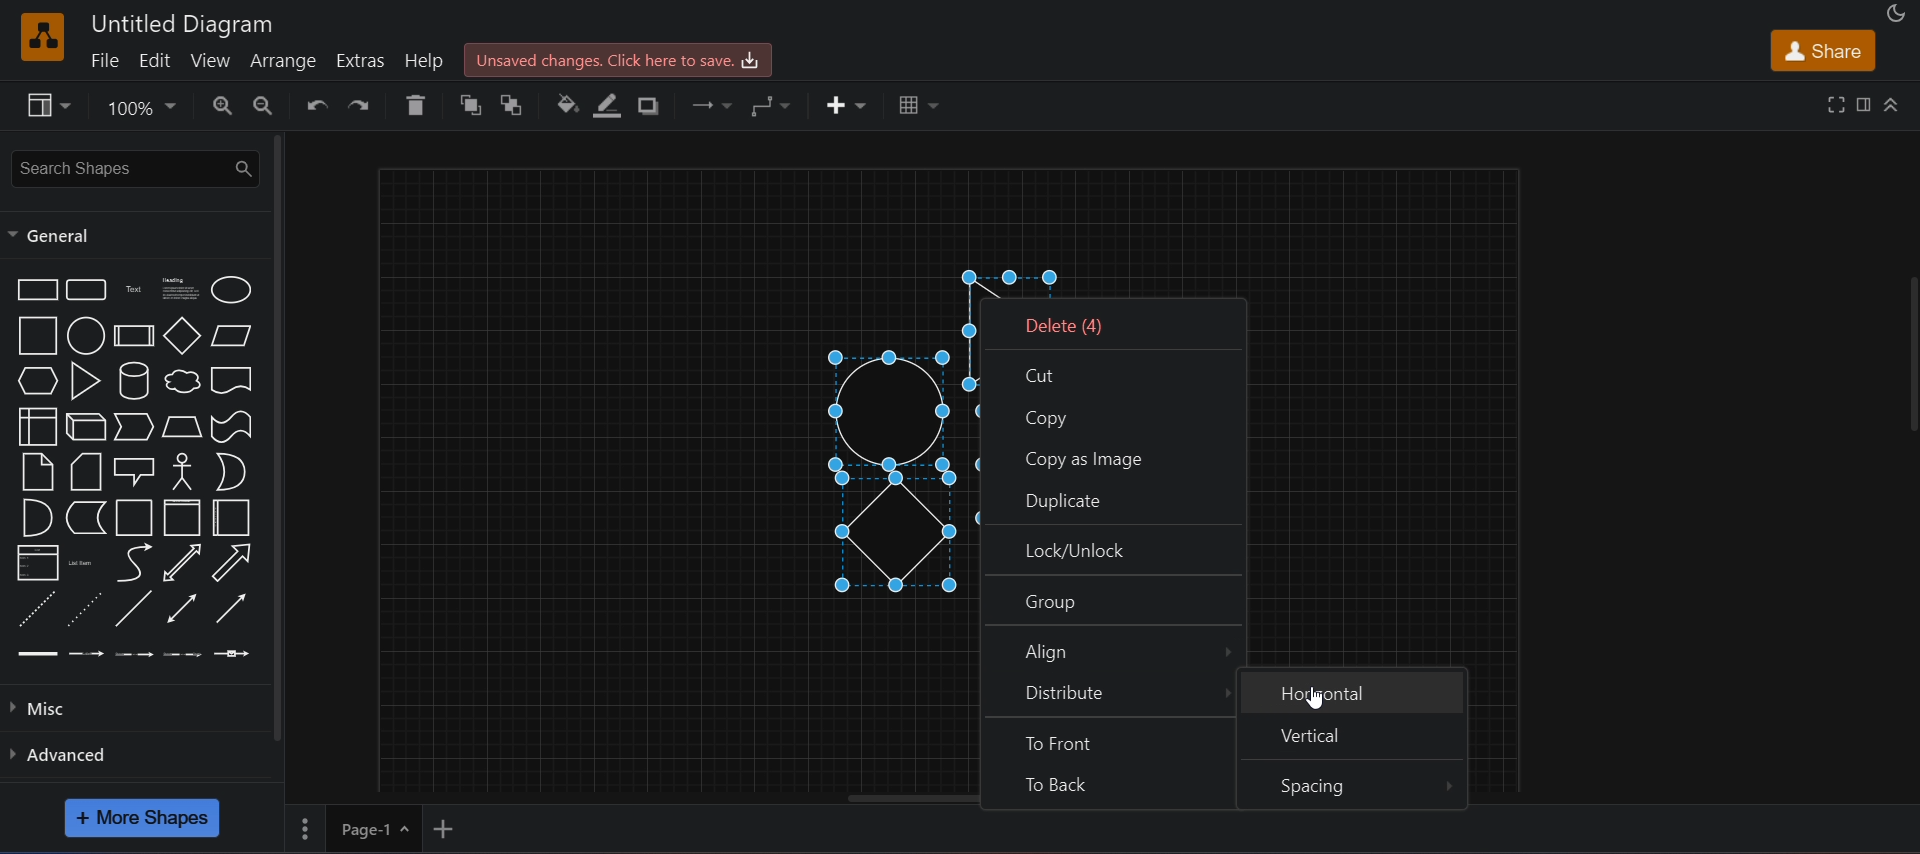 This screenshot has height=854, width=1920. Describe the element at coordinates (76, 754) in the screenshot. I see `advanced` at that location.